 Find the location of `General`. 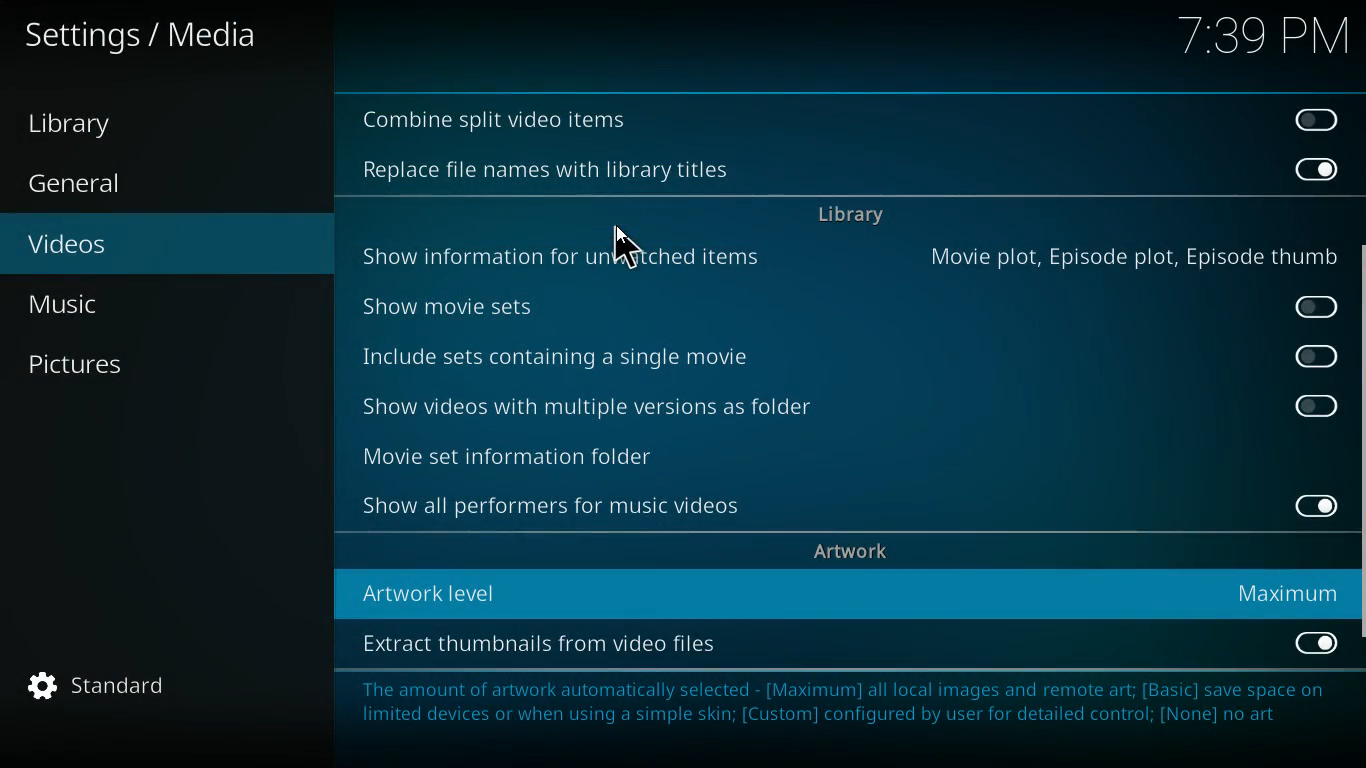

General is located at coordinates (98, 185).